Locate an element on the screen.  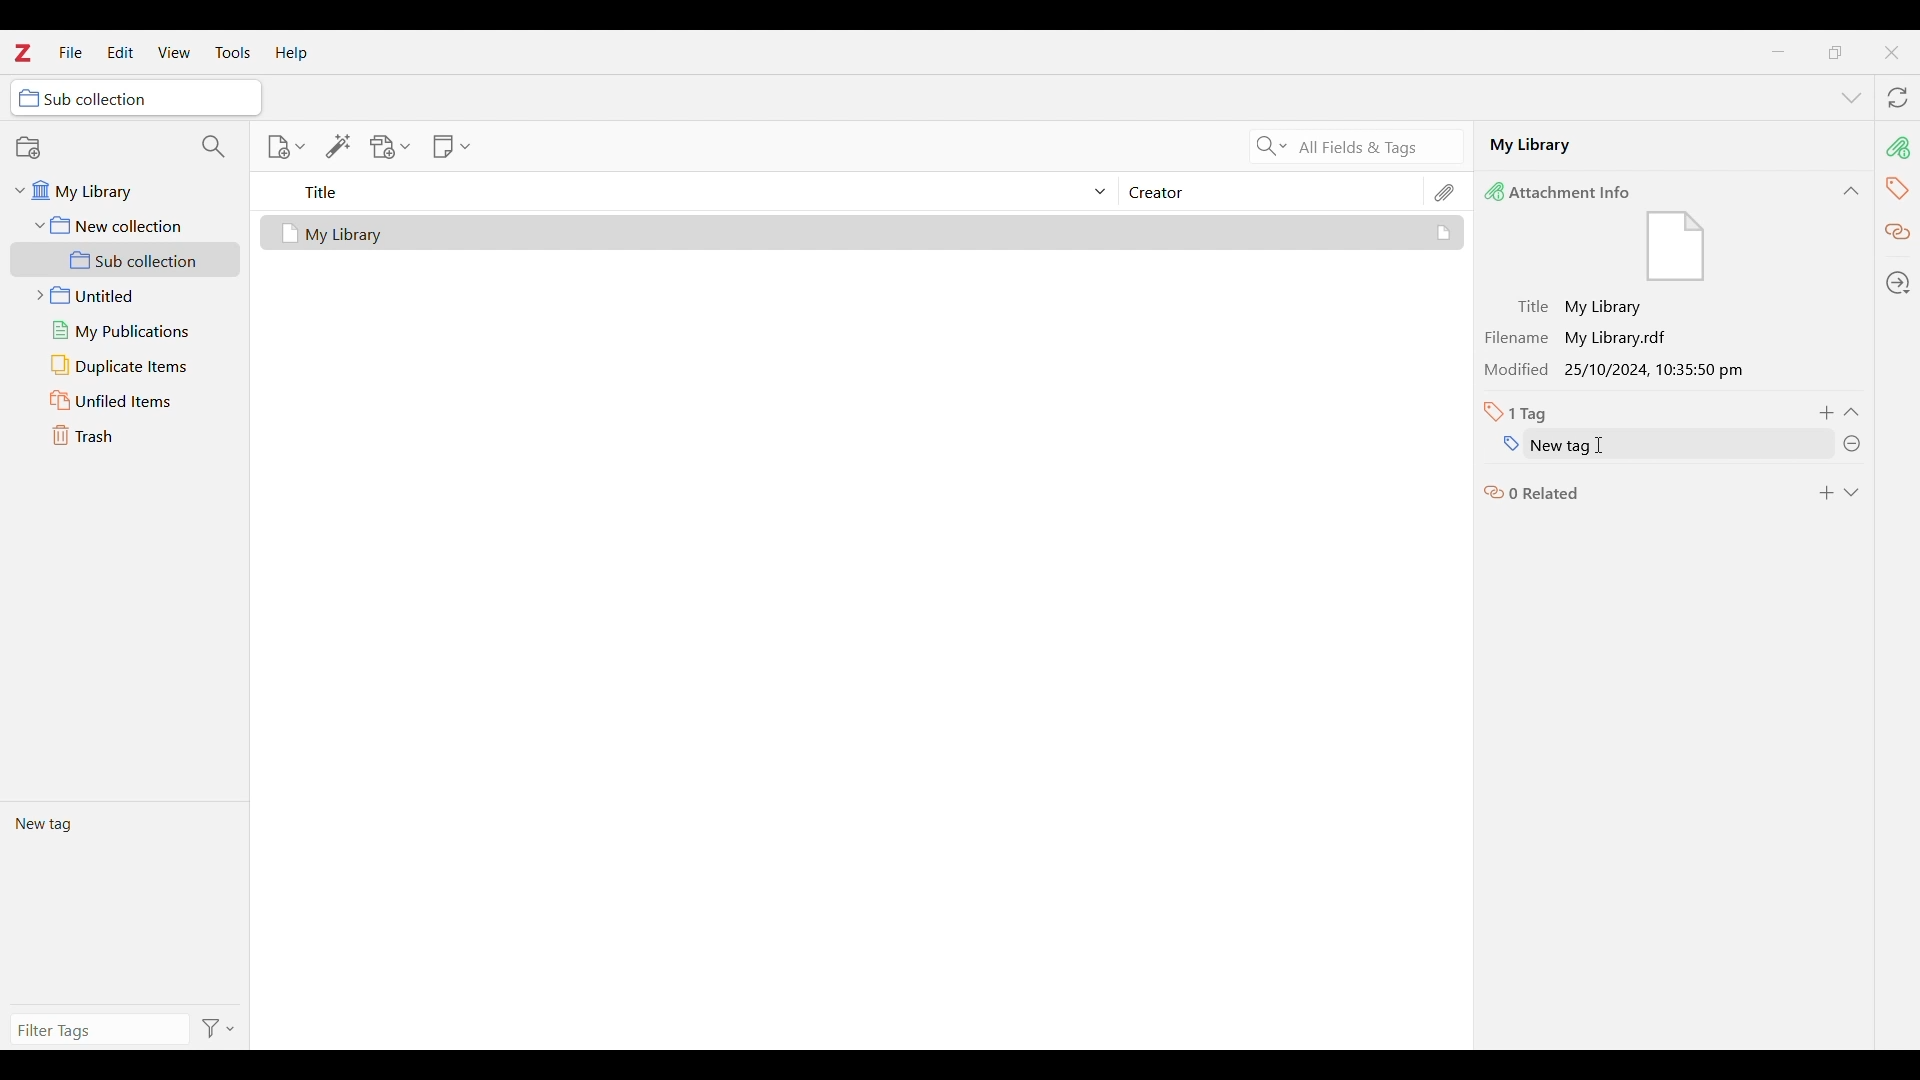
Remove is located at coordinates (1851, 444).